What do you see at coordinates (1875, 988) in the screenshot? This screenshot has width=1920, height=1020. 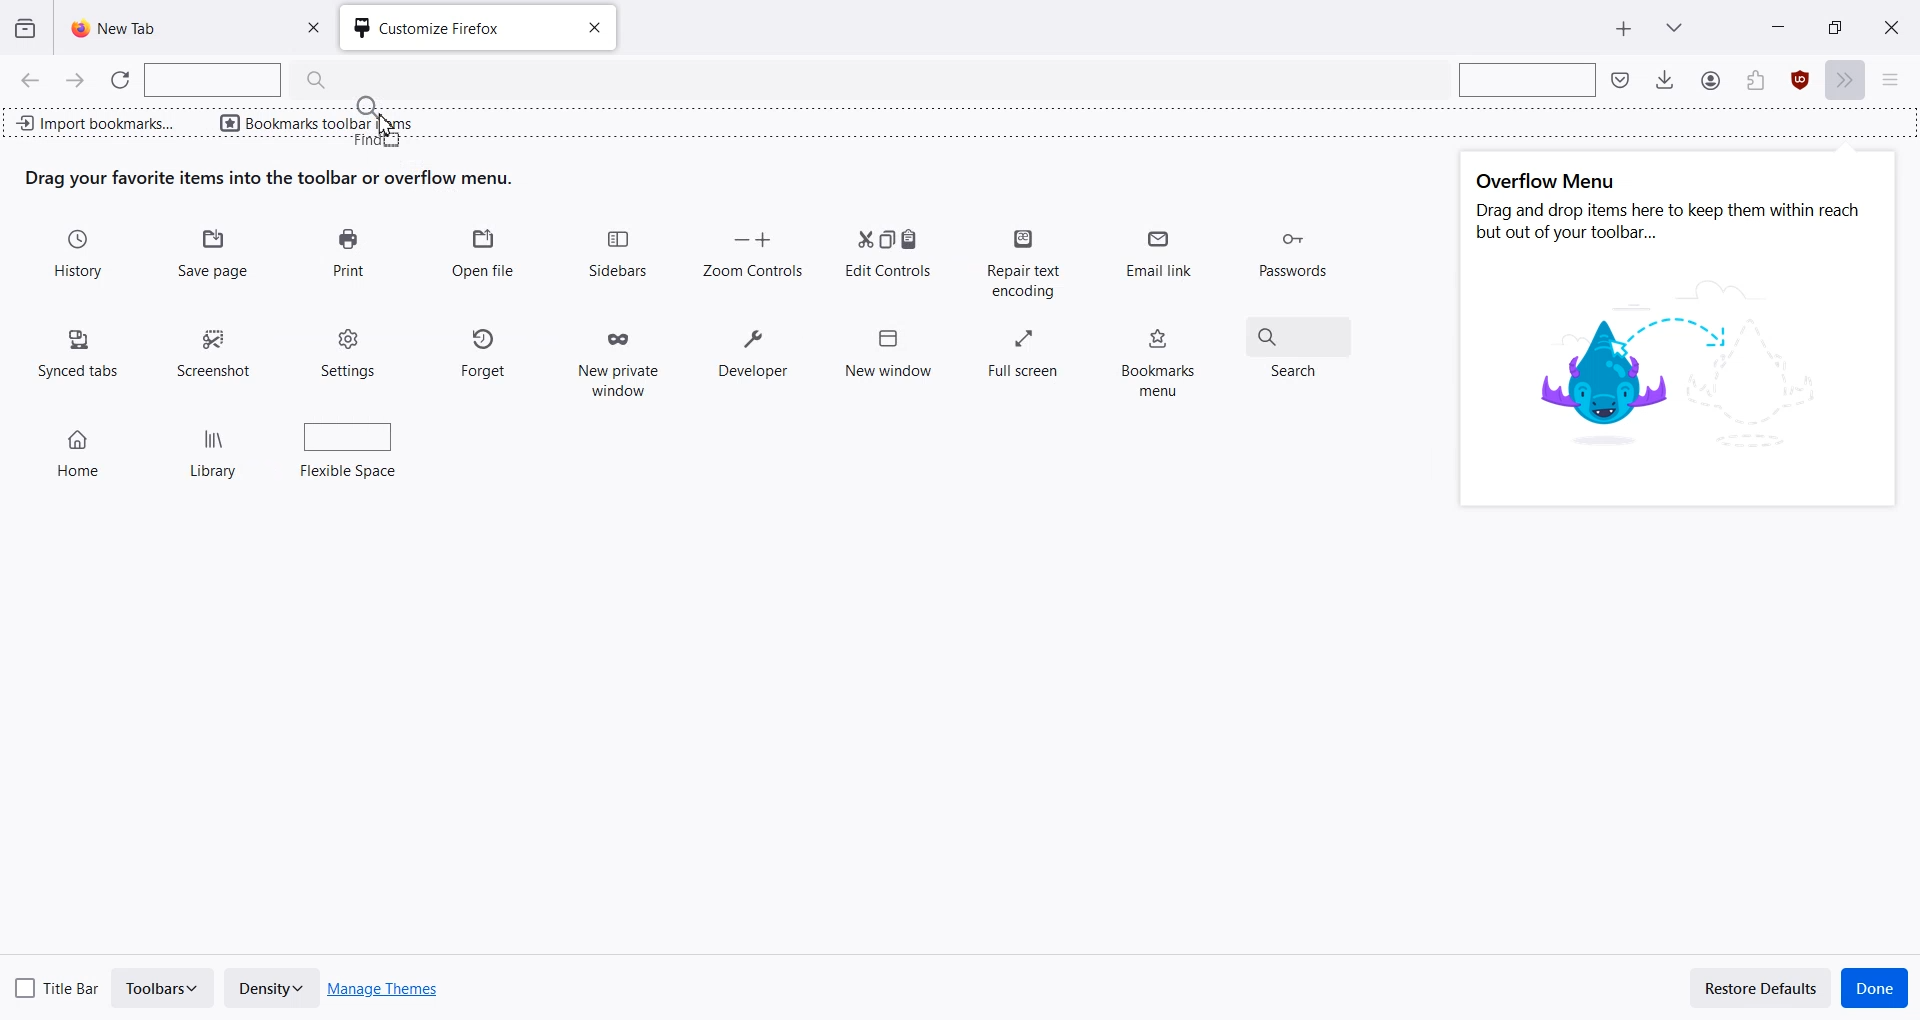 I see `Done` at bounding box center [1875, 988].